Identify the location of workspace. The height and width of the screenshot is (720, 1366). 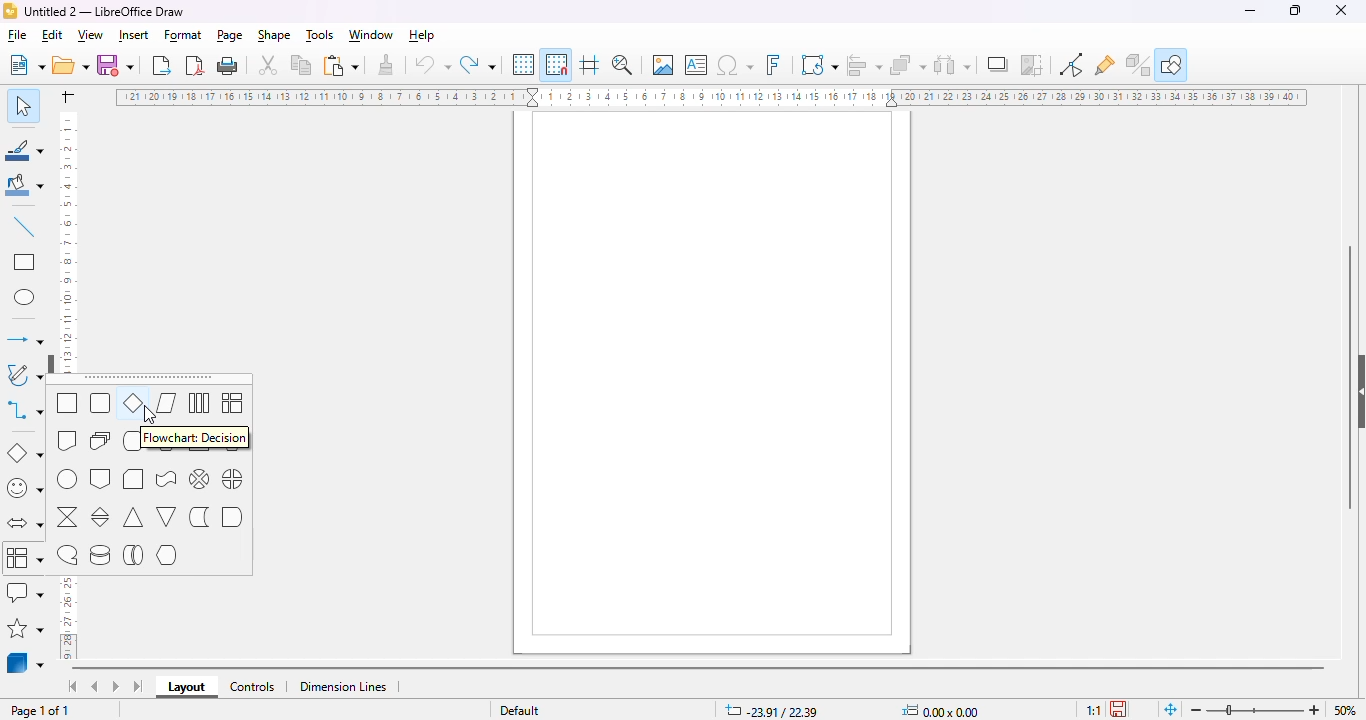
(715, 385).